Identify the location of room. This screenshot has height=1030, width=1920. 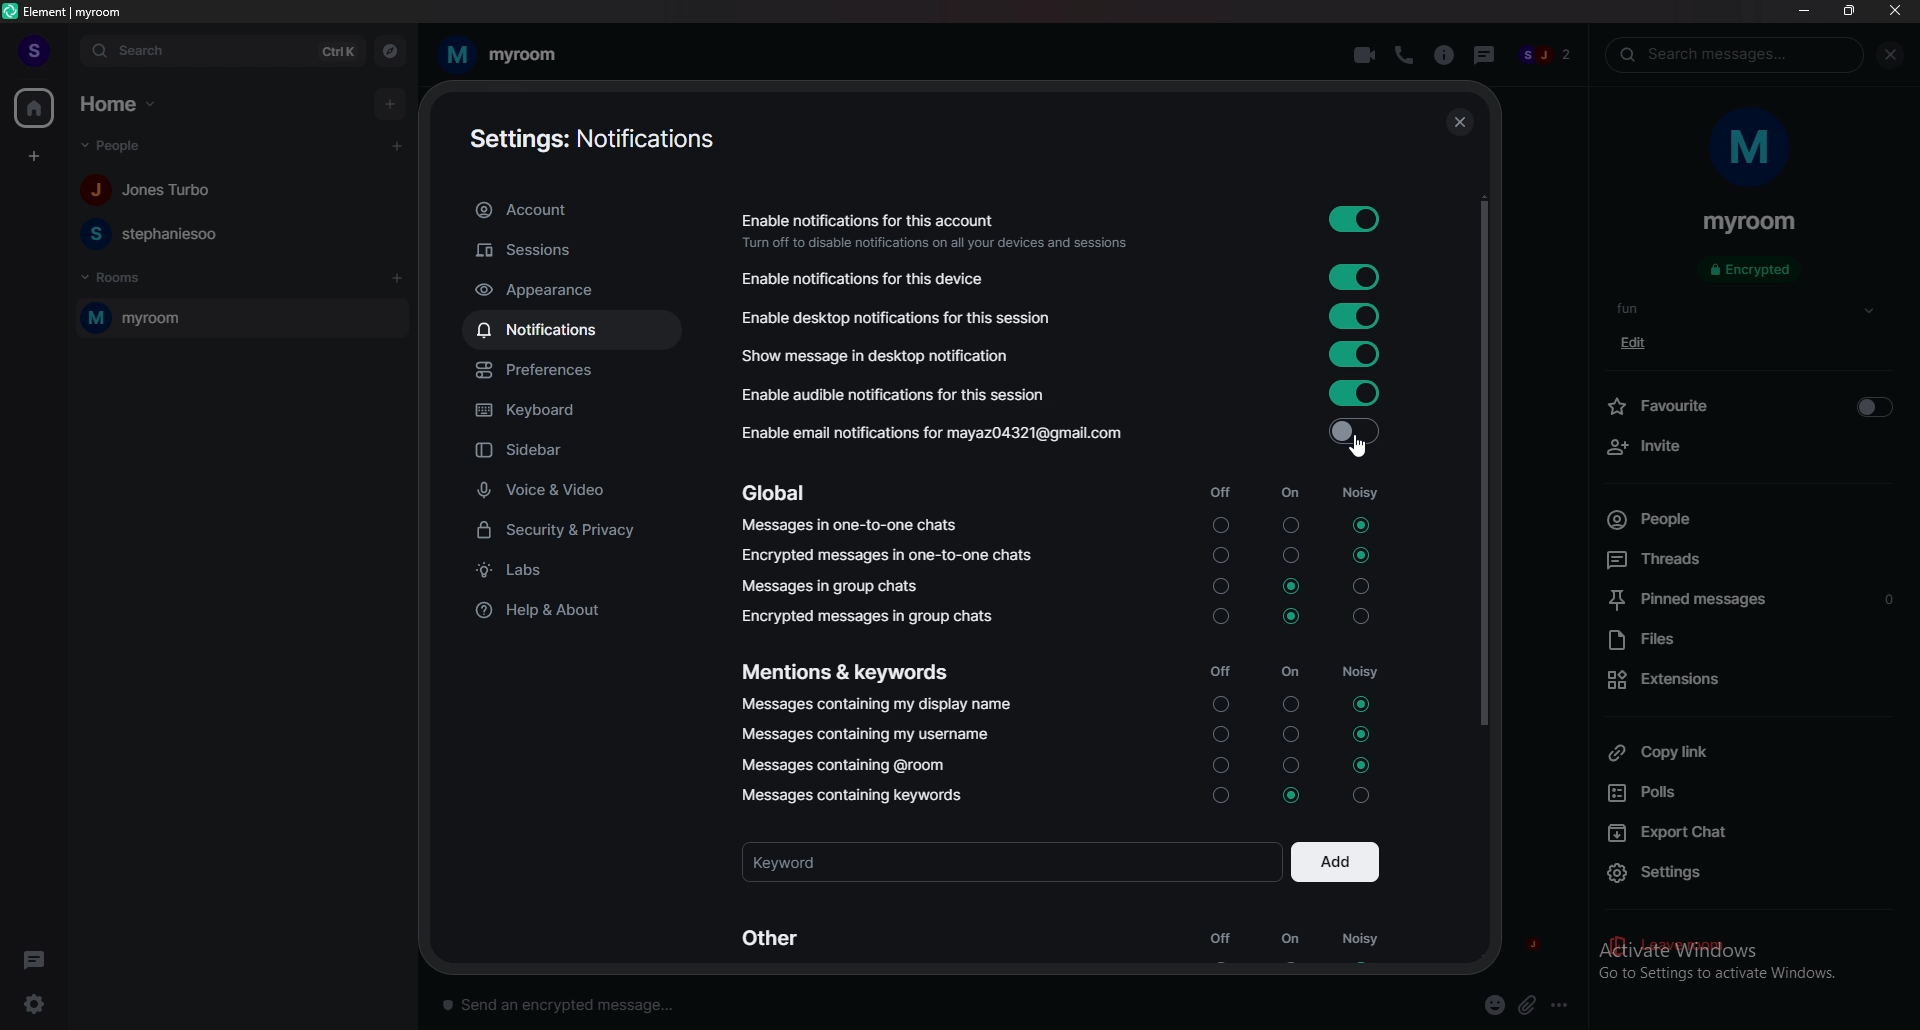
(241, 317).